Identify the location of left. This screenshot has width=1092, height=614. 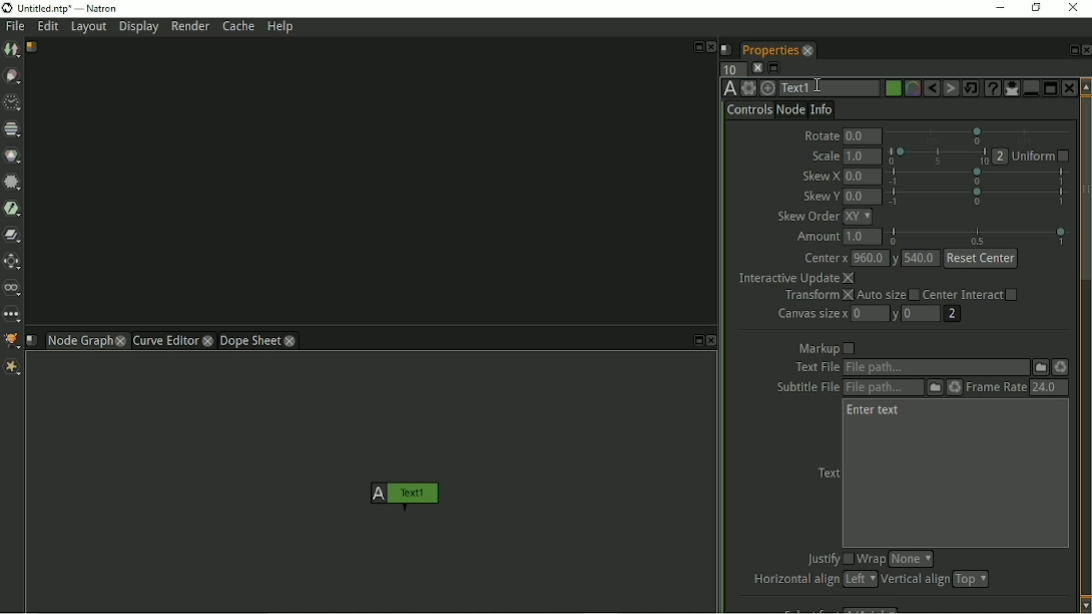
(858, 579).